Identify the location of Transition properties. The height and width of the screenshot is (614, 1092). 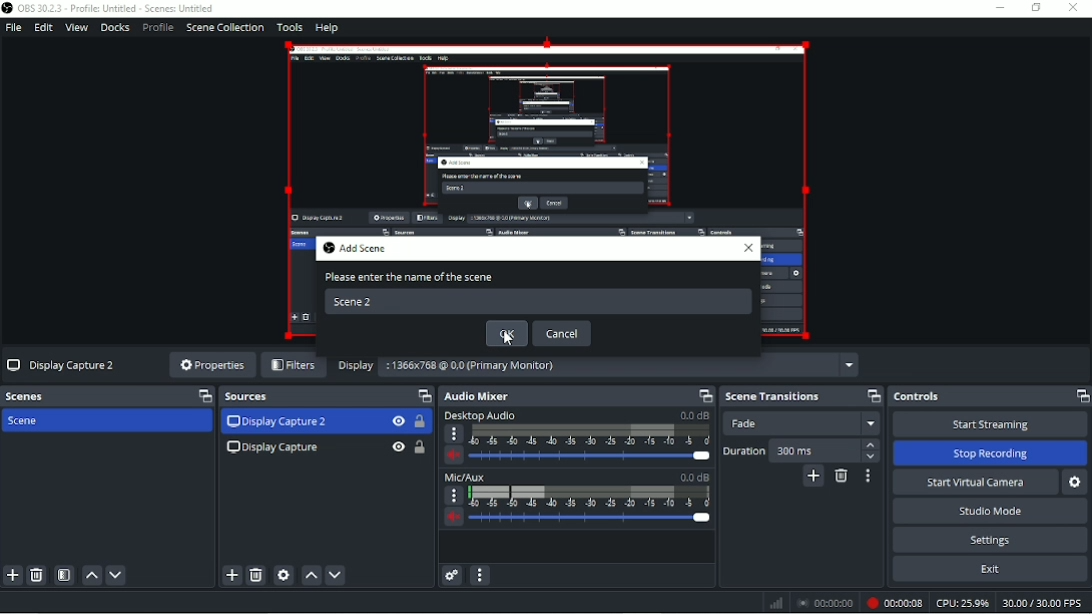
(868, 476).